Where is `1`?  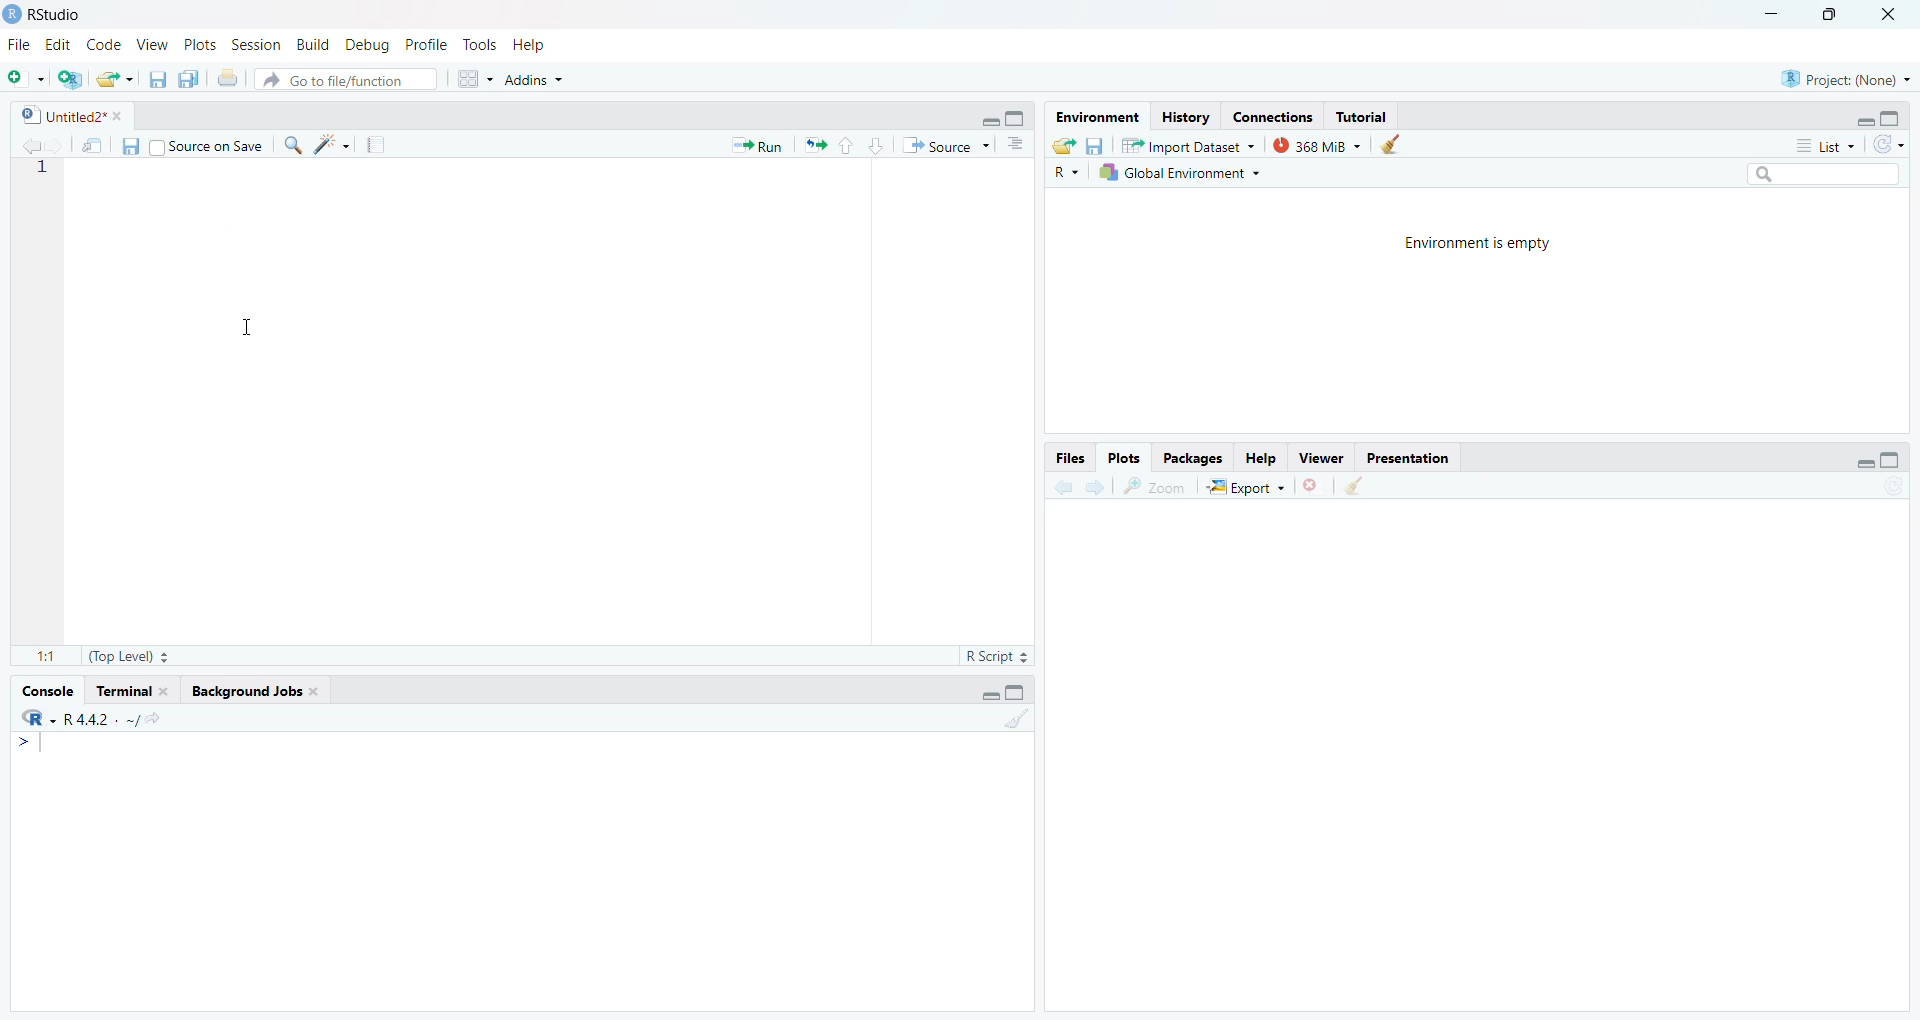 1 is located at coordinates (52, 175).